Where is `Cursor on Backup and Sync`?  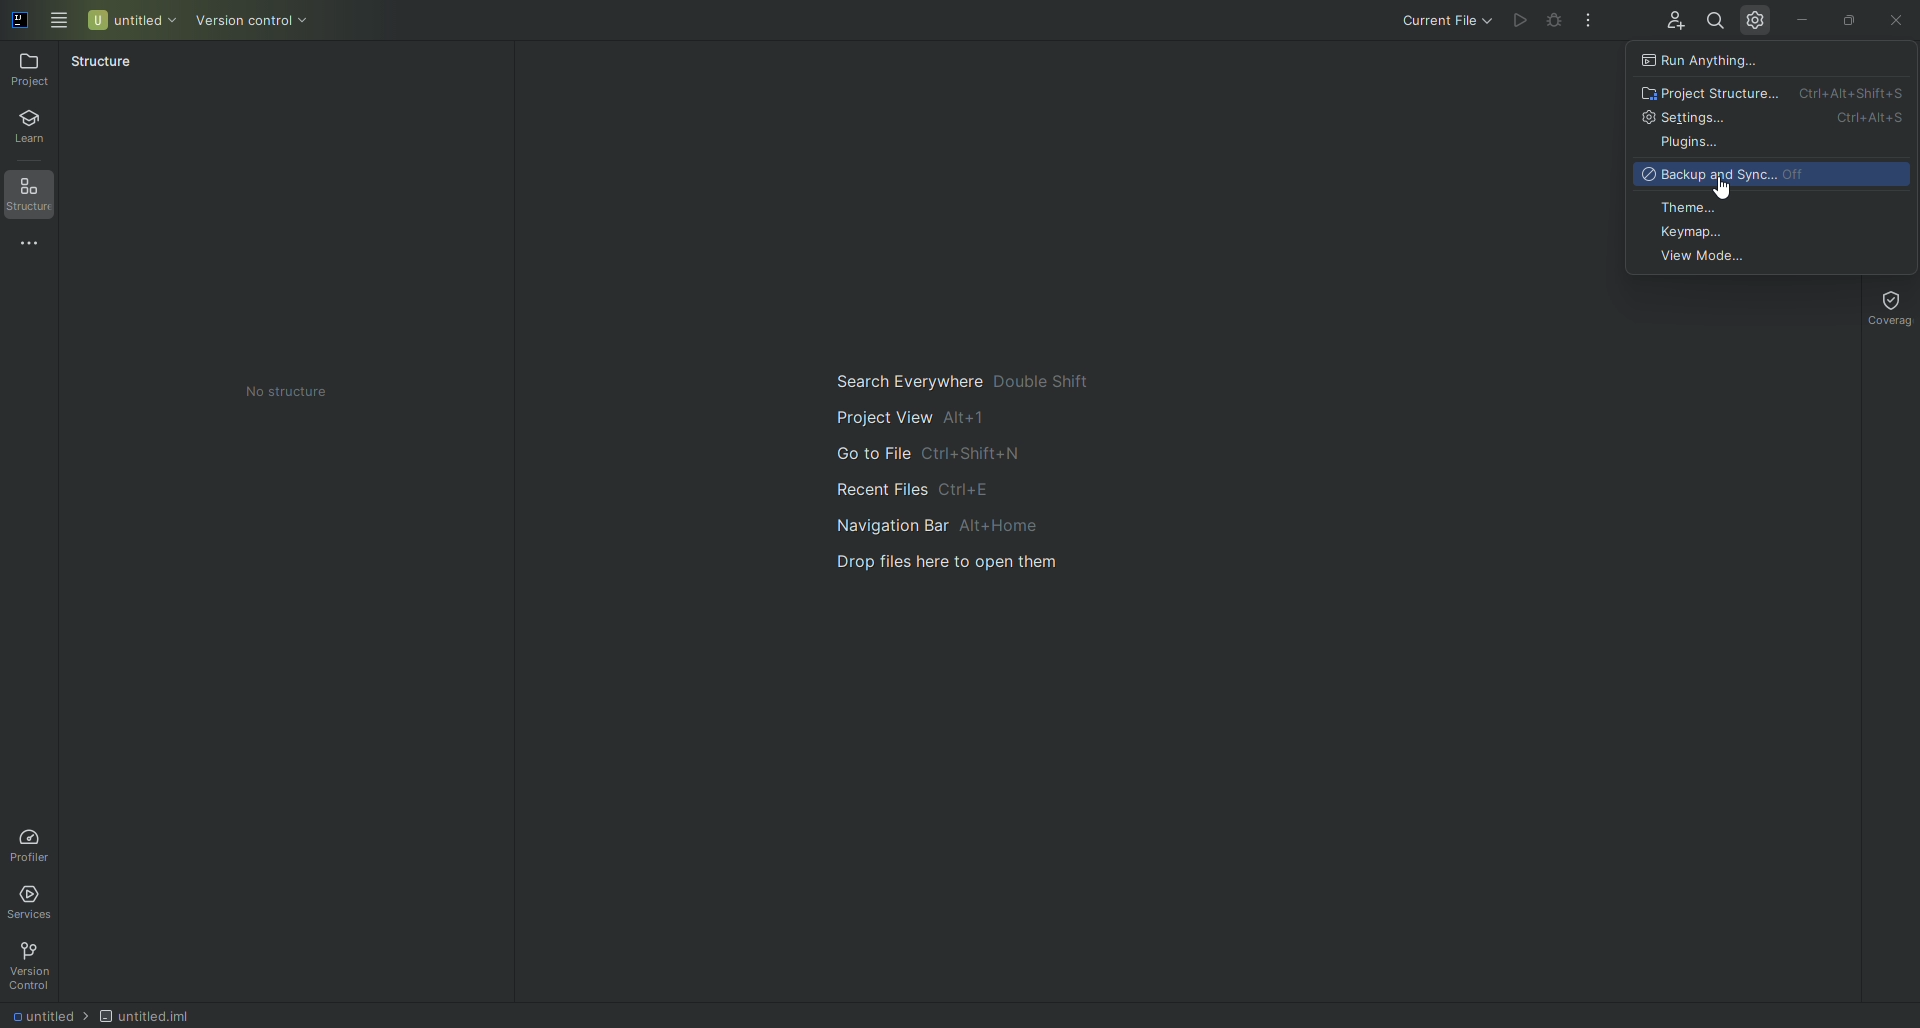 Cursor on Backup and Sync is located at coordinates (1722, 188).